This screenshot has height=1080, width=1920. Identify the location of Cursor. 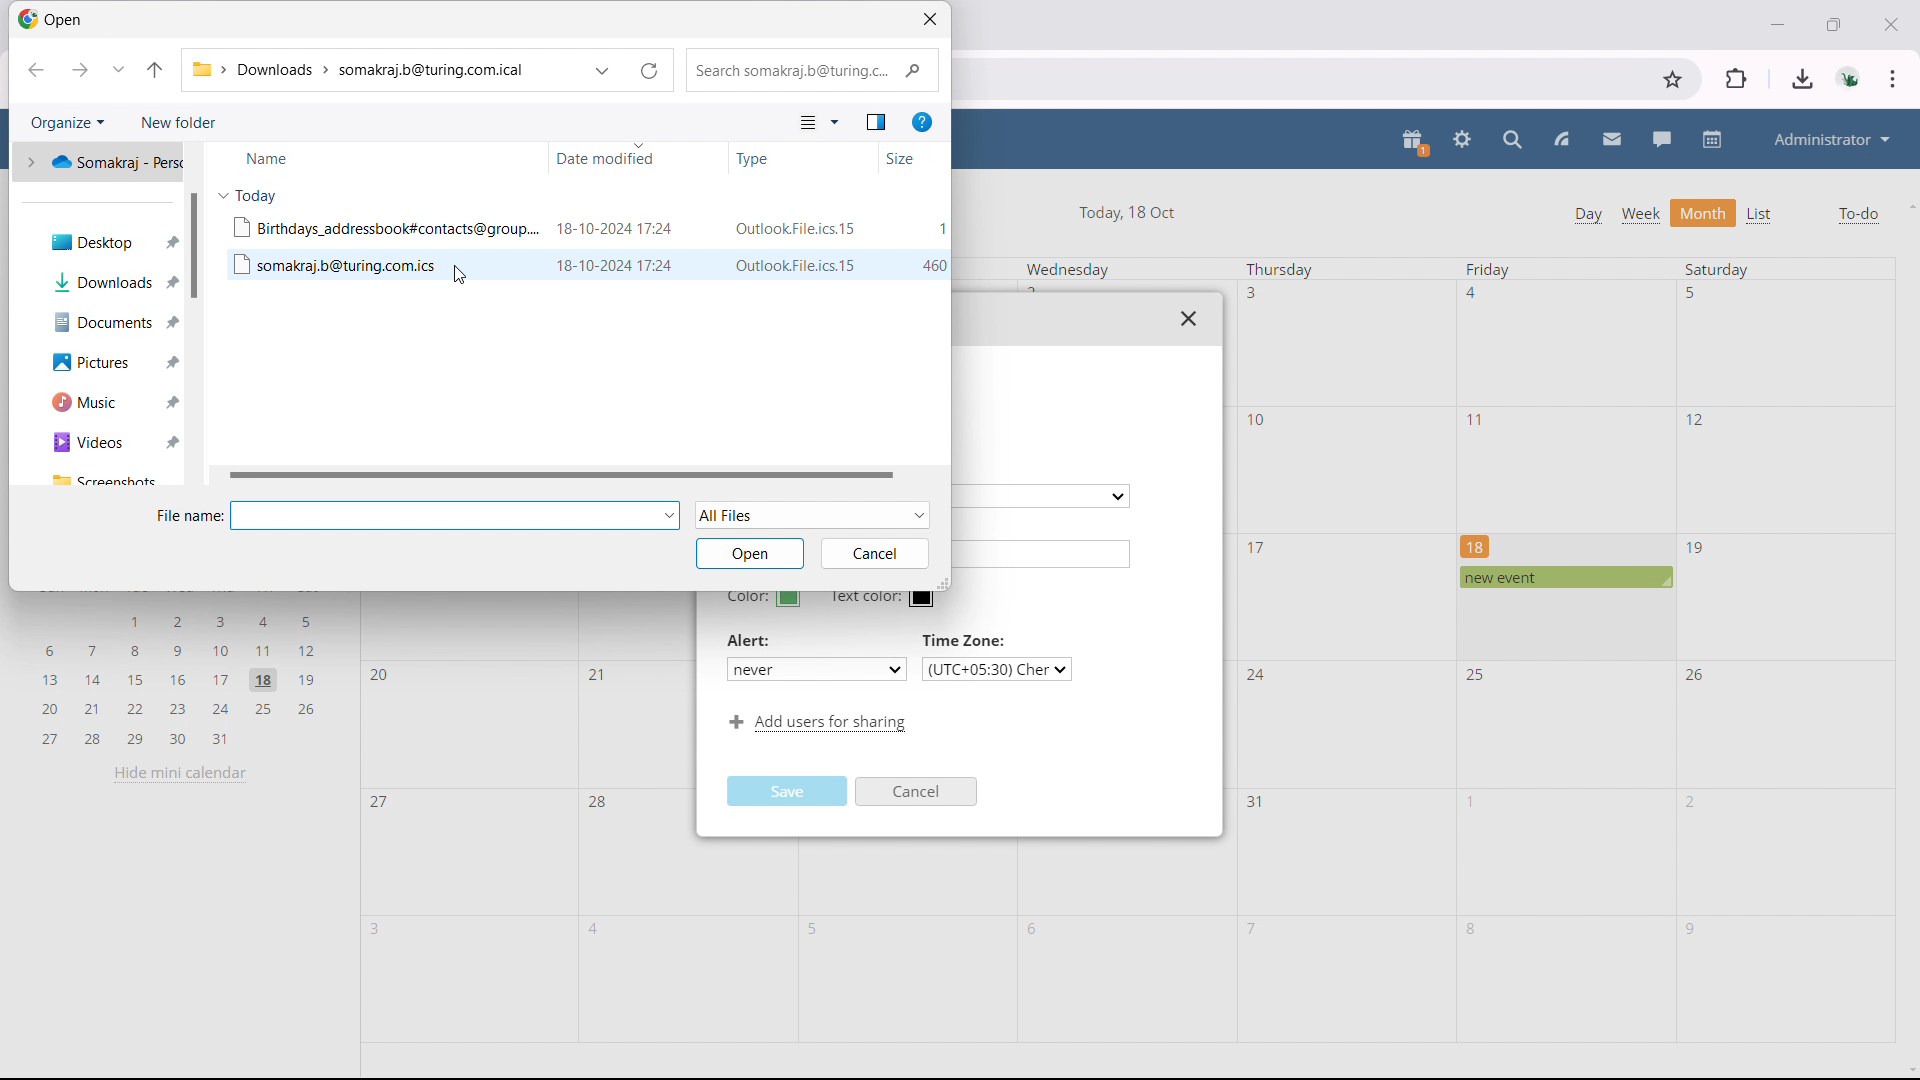
(460, 275).